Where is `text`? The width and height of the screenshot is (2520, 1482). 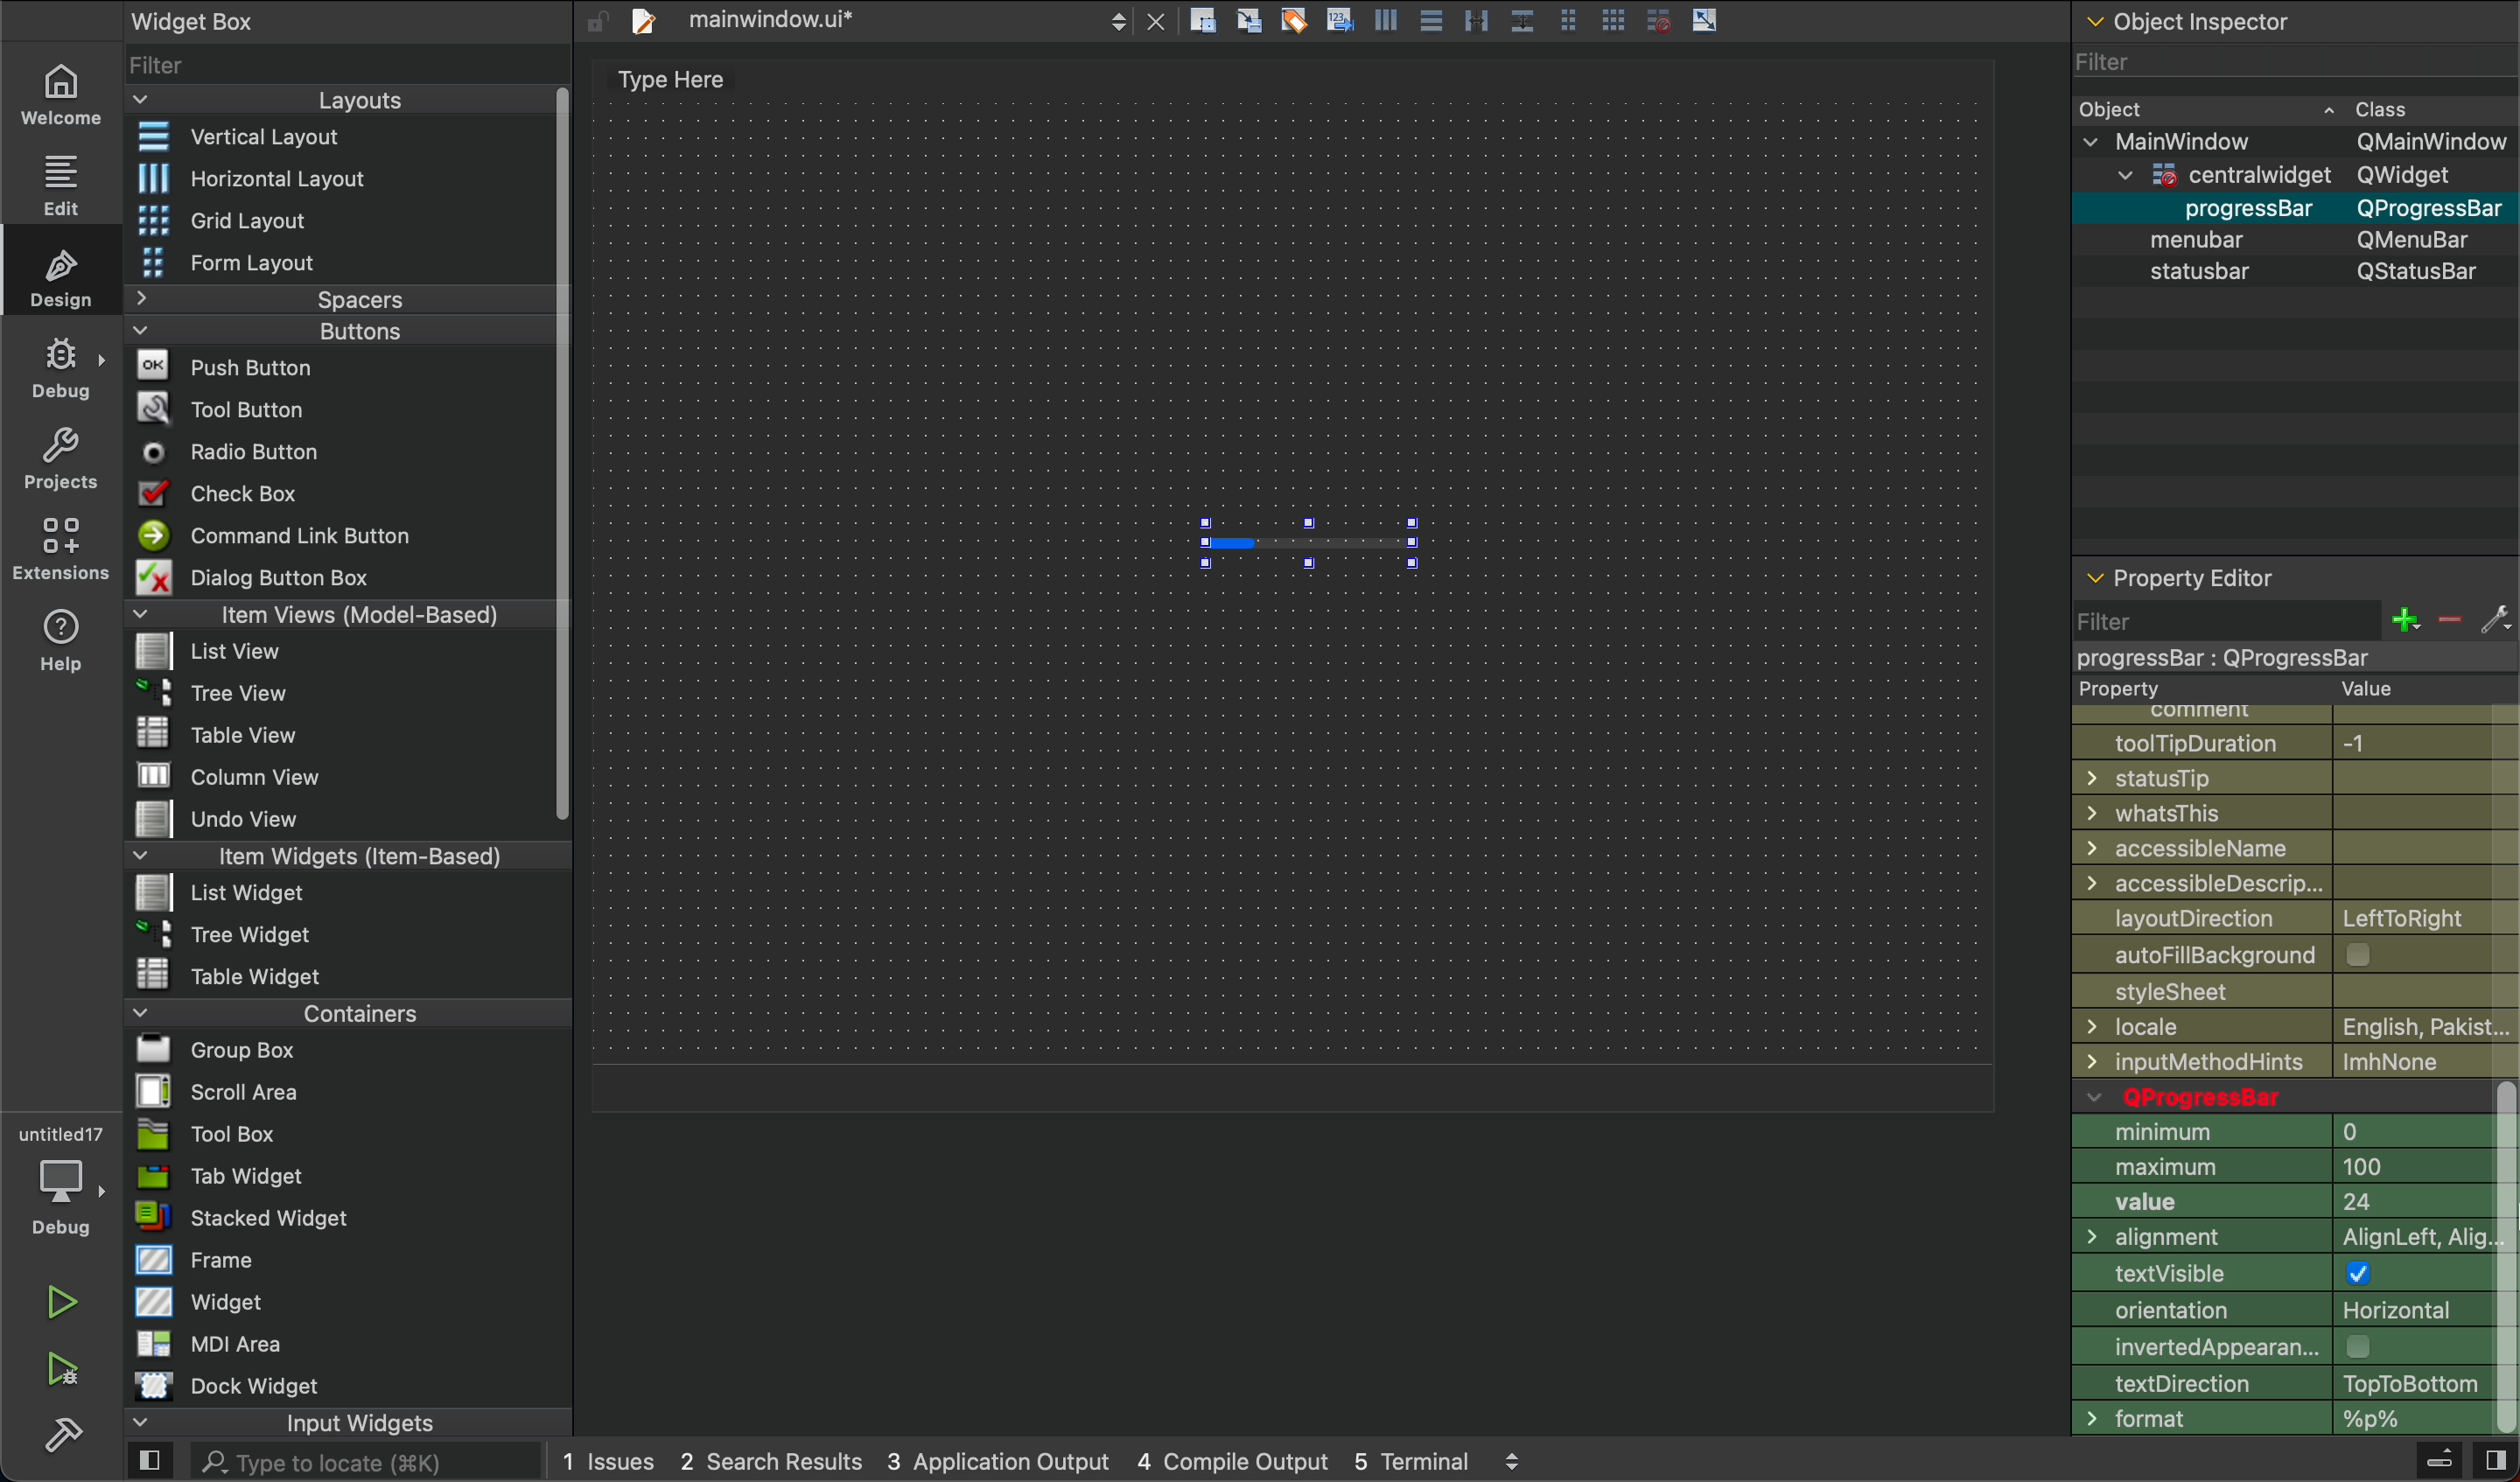
text is located at coordinates (661, 83).